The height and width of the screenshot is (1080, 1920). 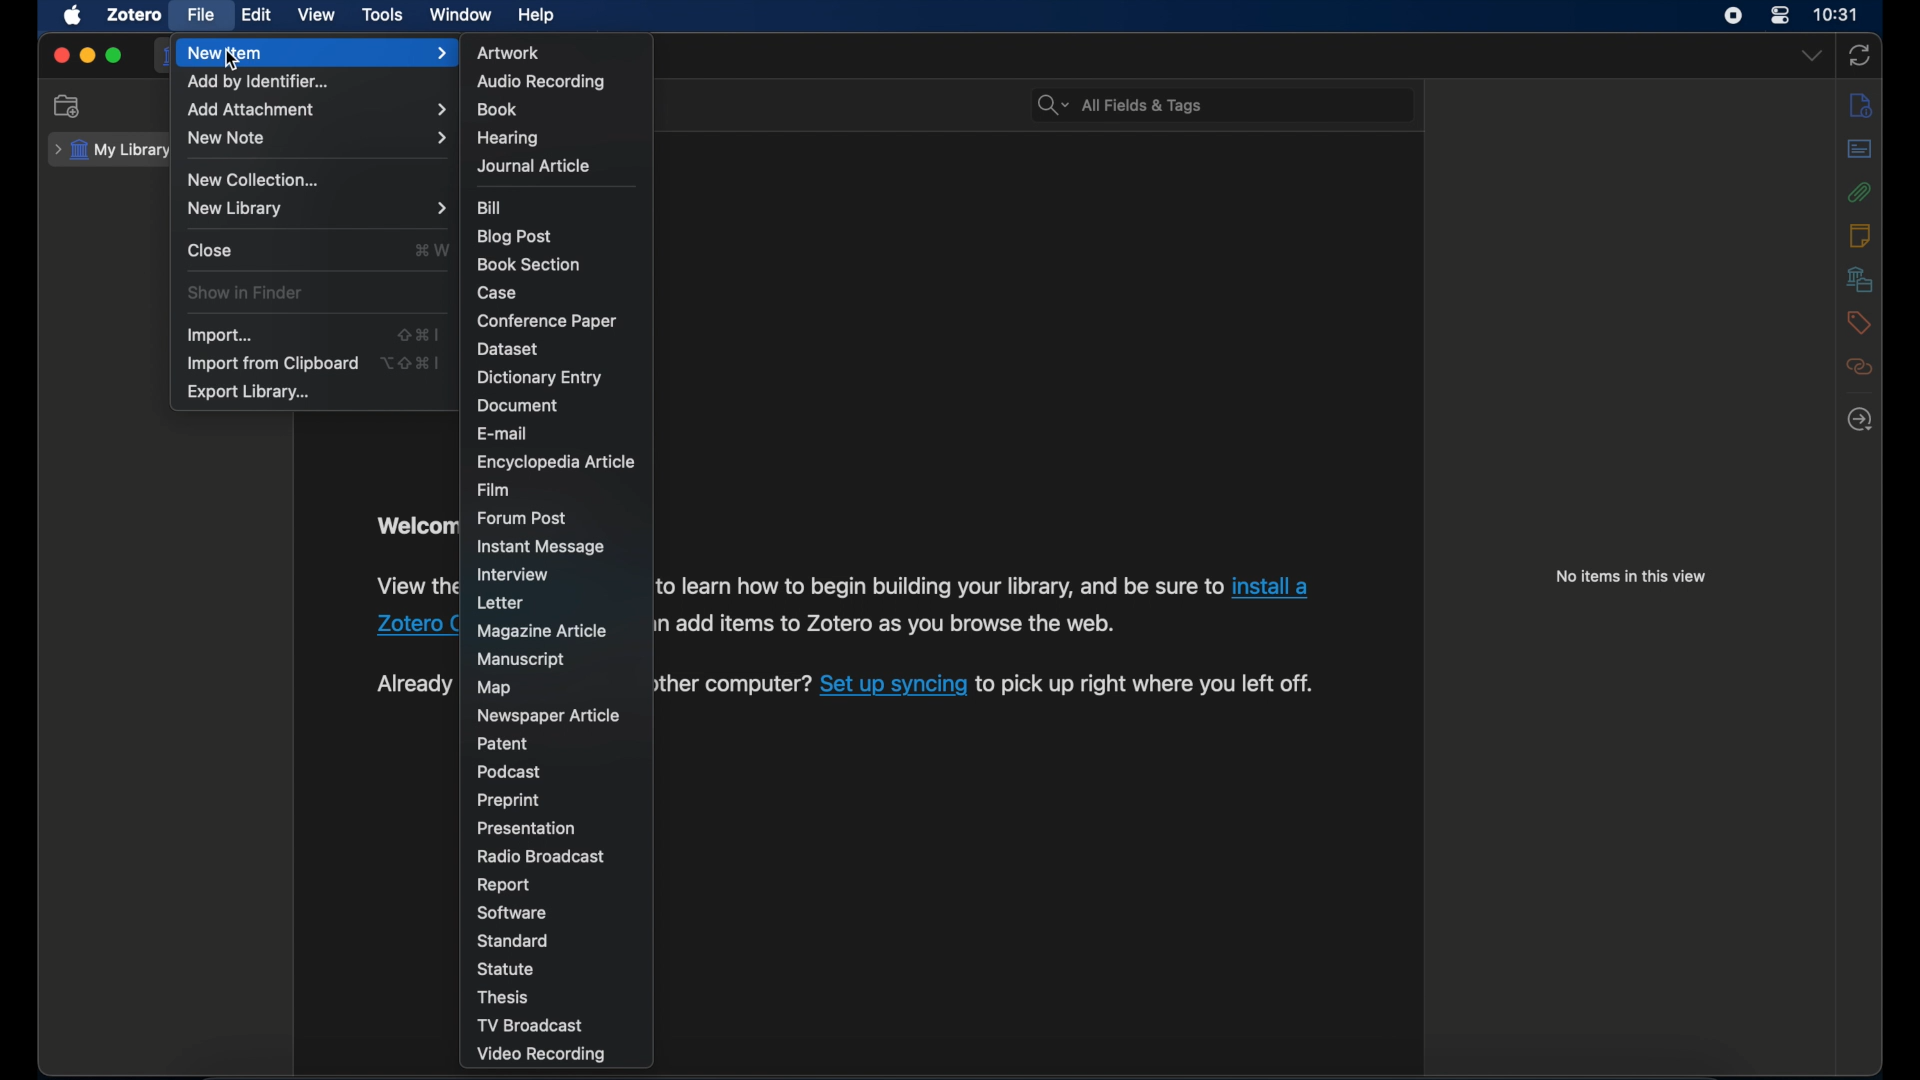 I want to click on new collection, so click(x=254, y=180).